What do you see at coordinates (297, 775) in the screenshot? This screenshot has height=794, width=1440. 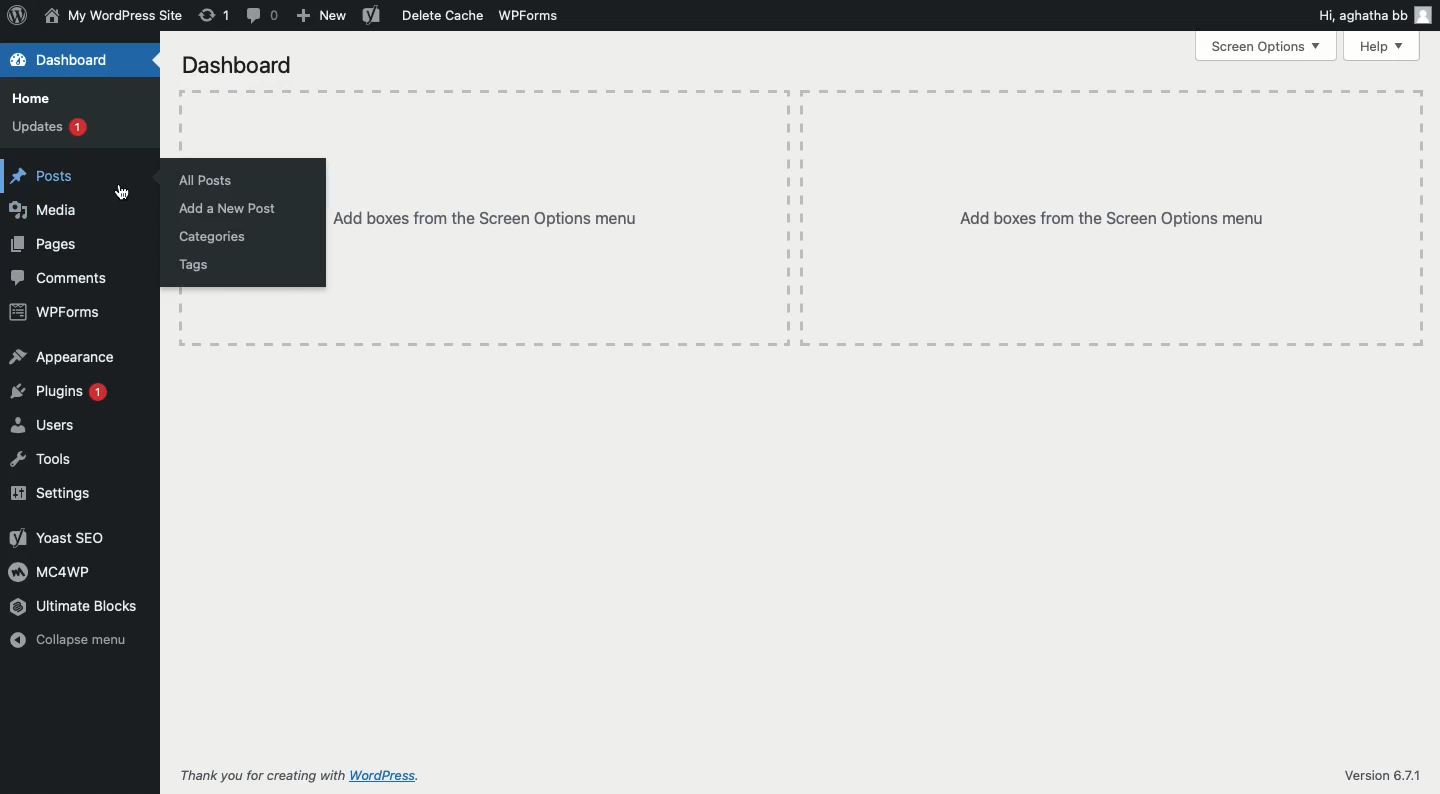 I see `Thank you for creating with WordPress` at bounding box center [297, 775].